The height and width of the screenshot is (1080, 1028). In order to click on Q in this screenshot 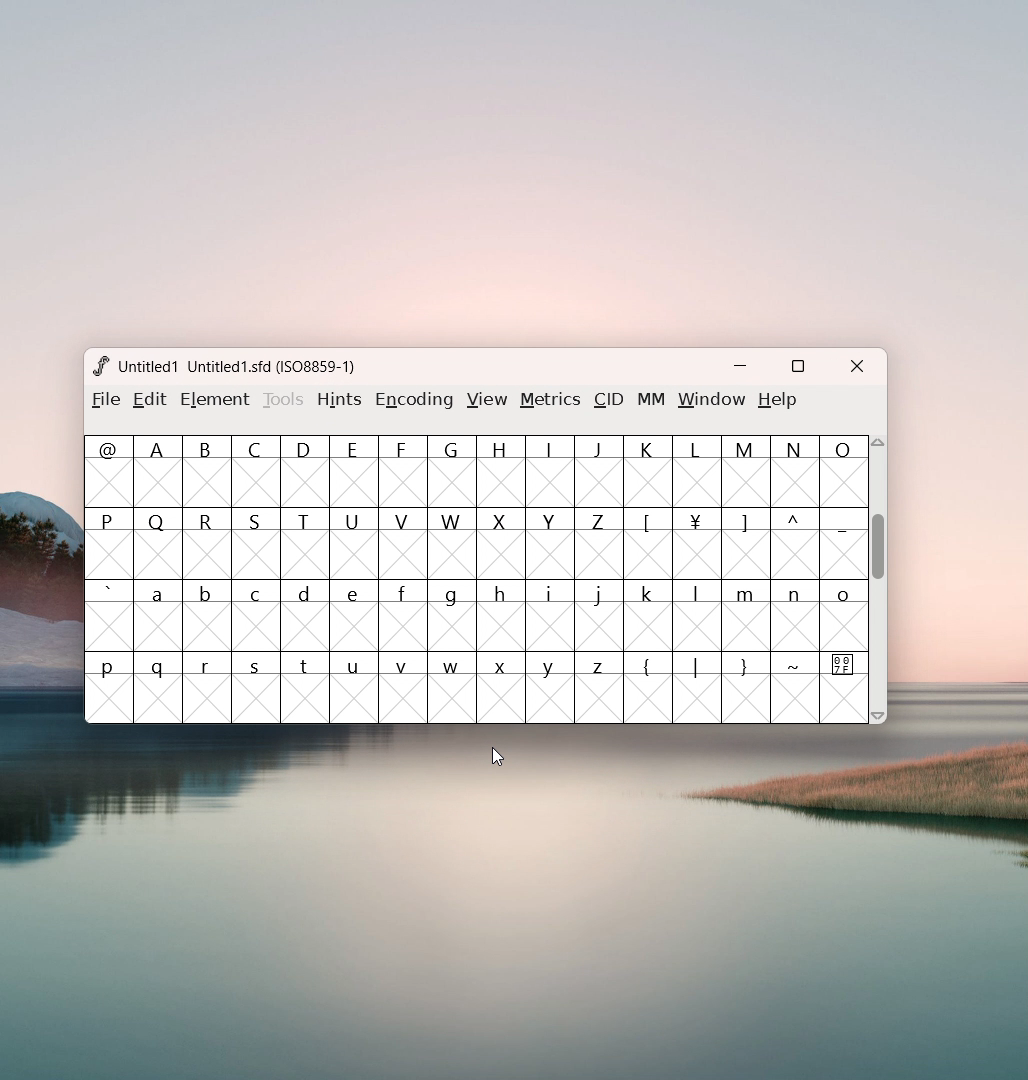, I will do `click(159, 544)`.